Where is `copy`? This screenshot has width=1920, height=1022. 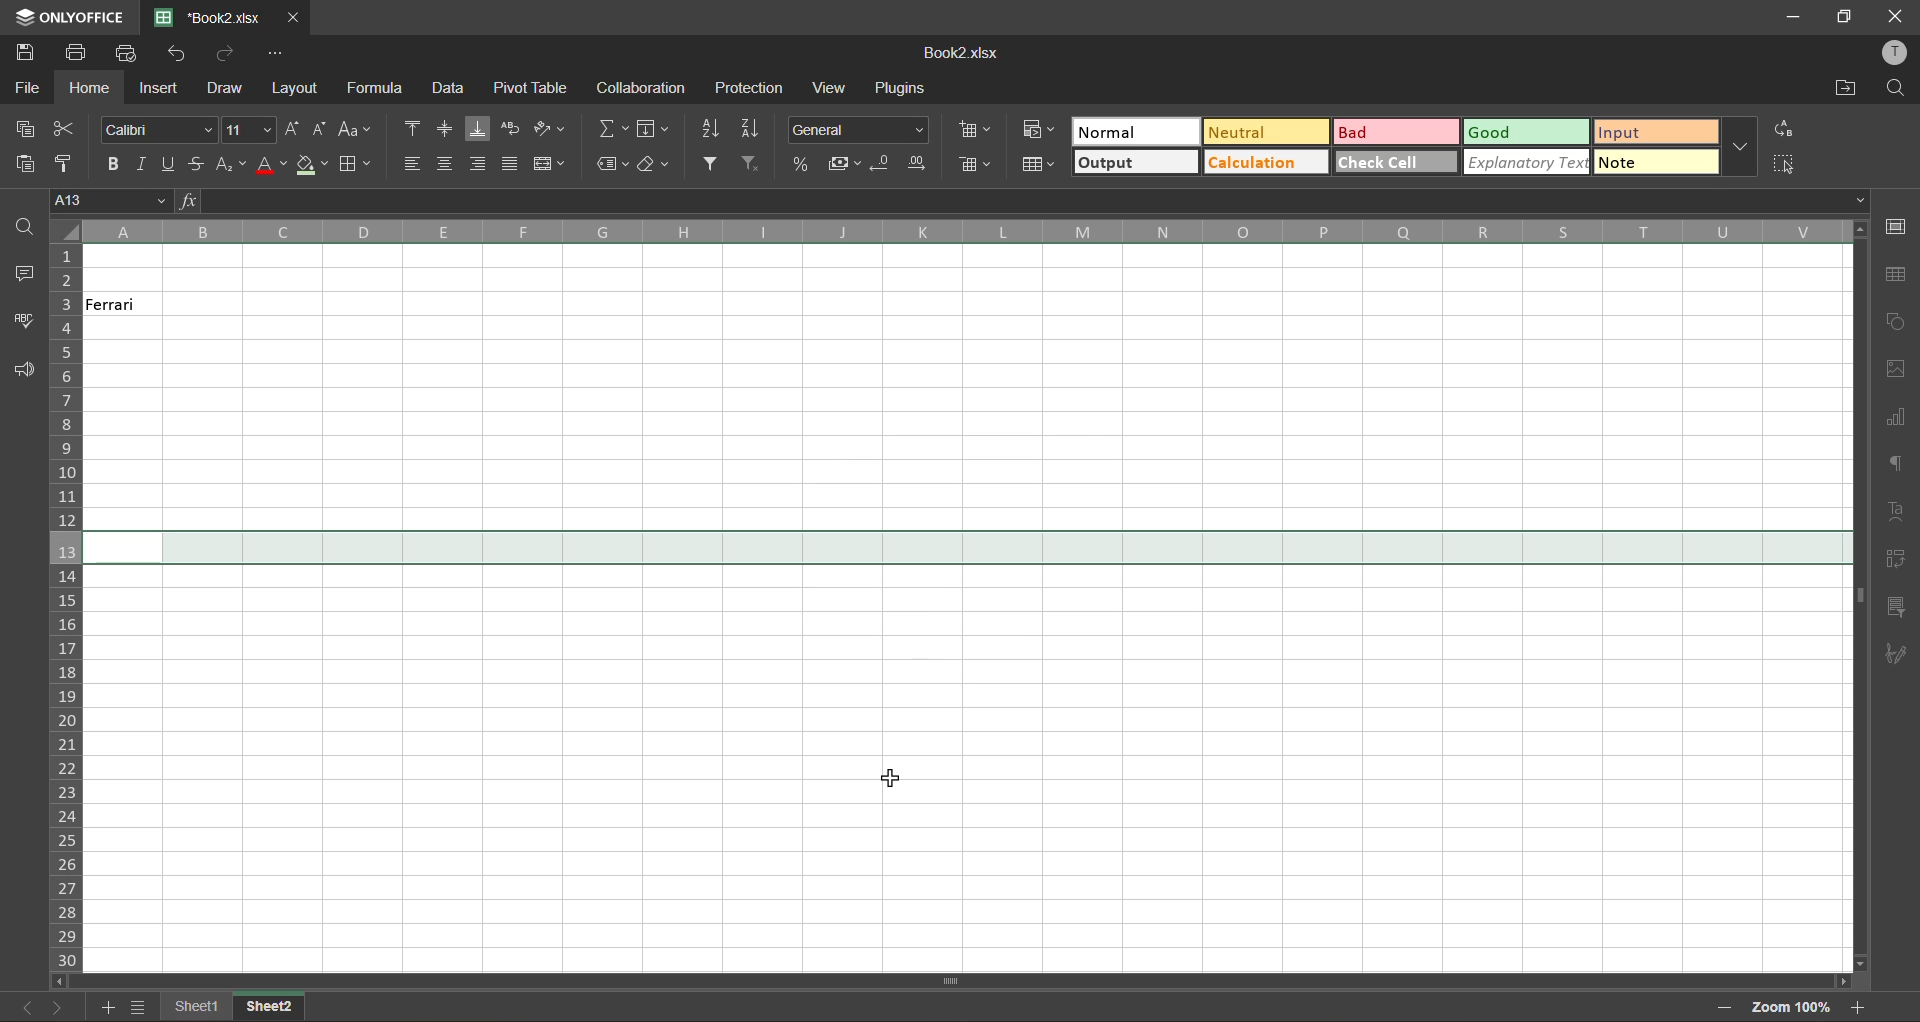
copy is located at coordinates (31, 131).